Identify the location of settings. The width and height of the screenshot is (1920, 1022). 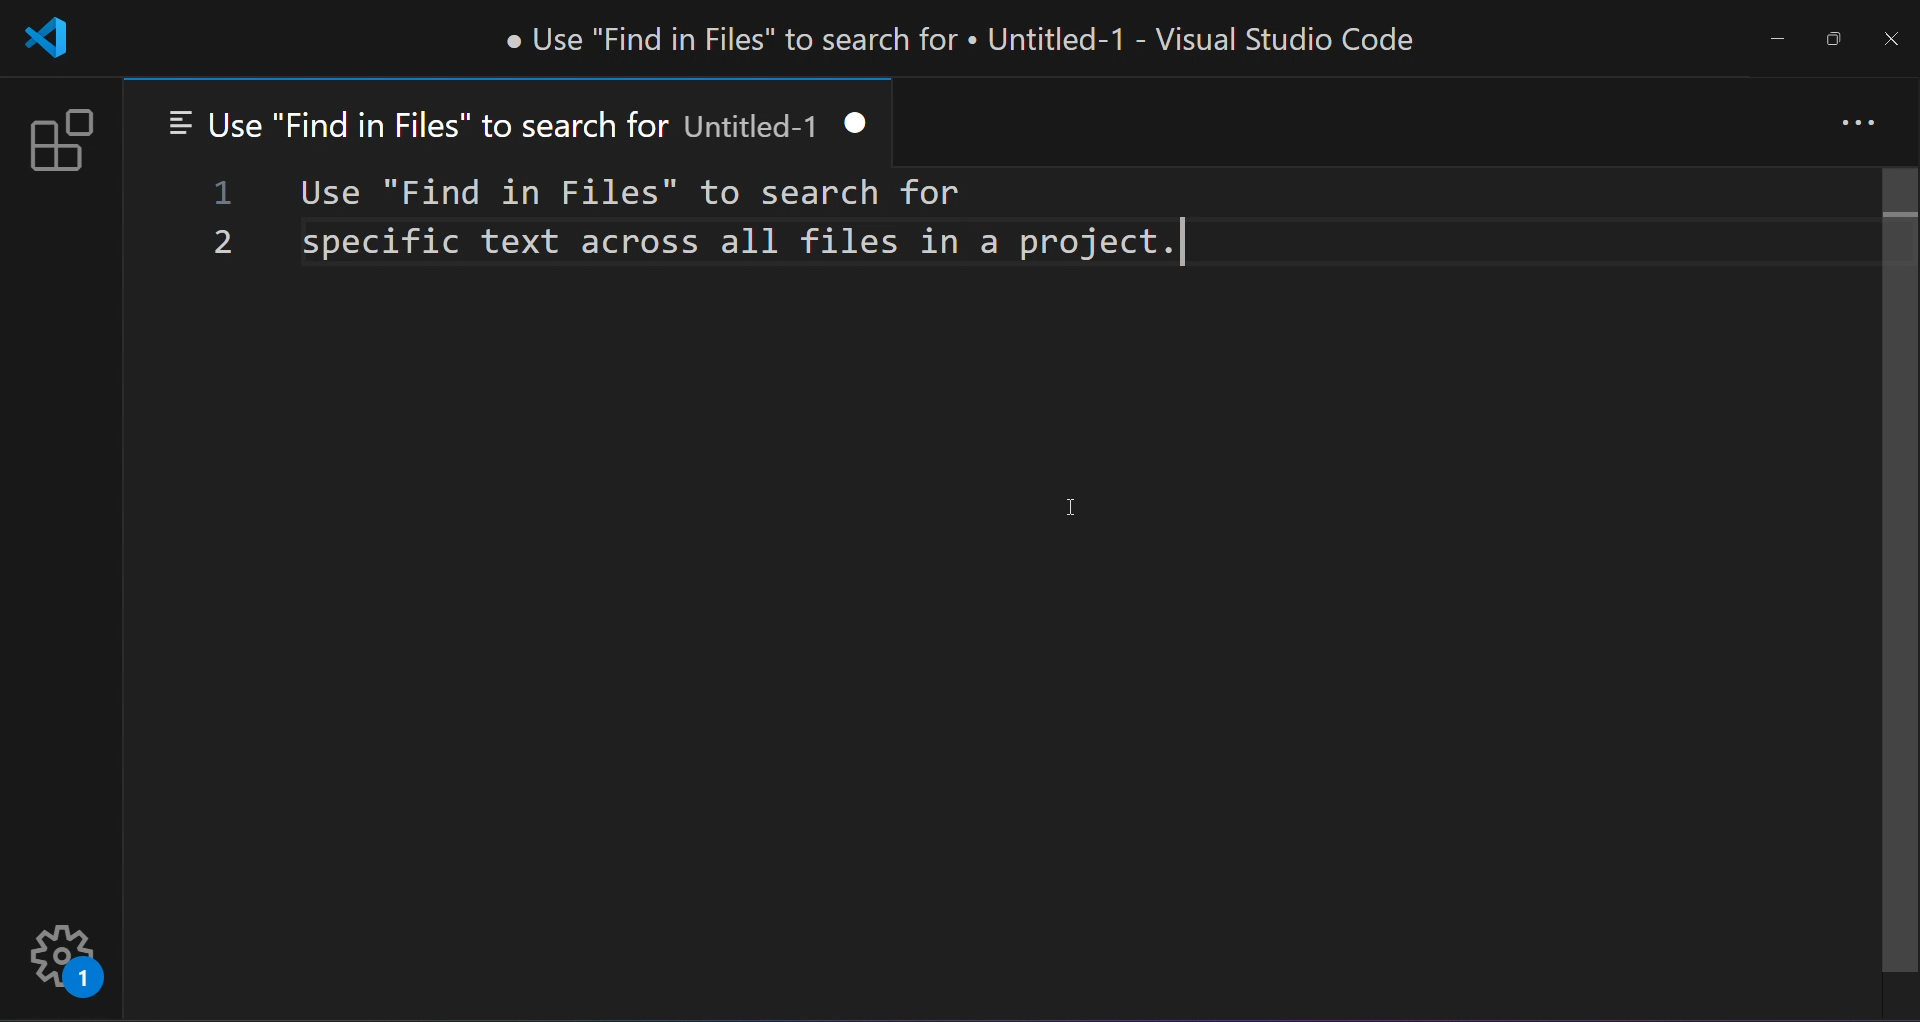
(61, 961).